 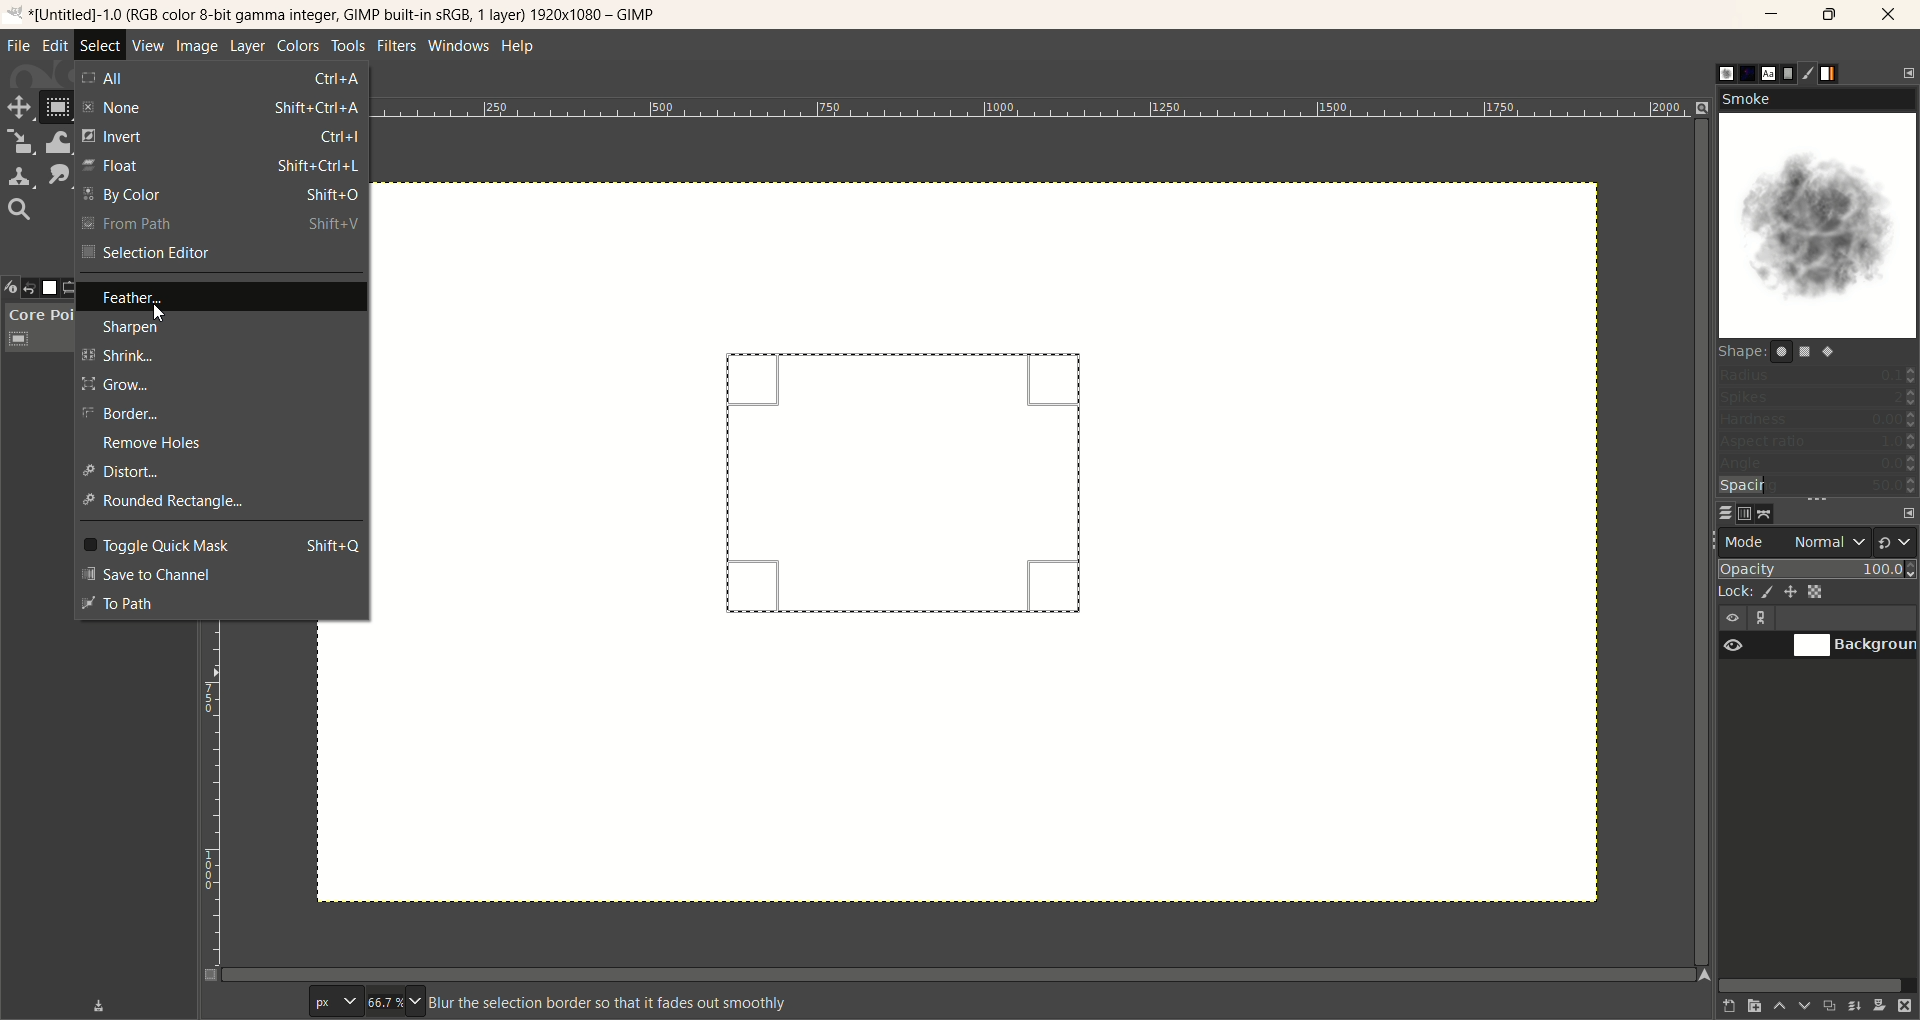 What do you see at coordinates (346, 14) in the screenshot?
I see `title` at bounding box center [346, 14].